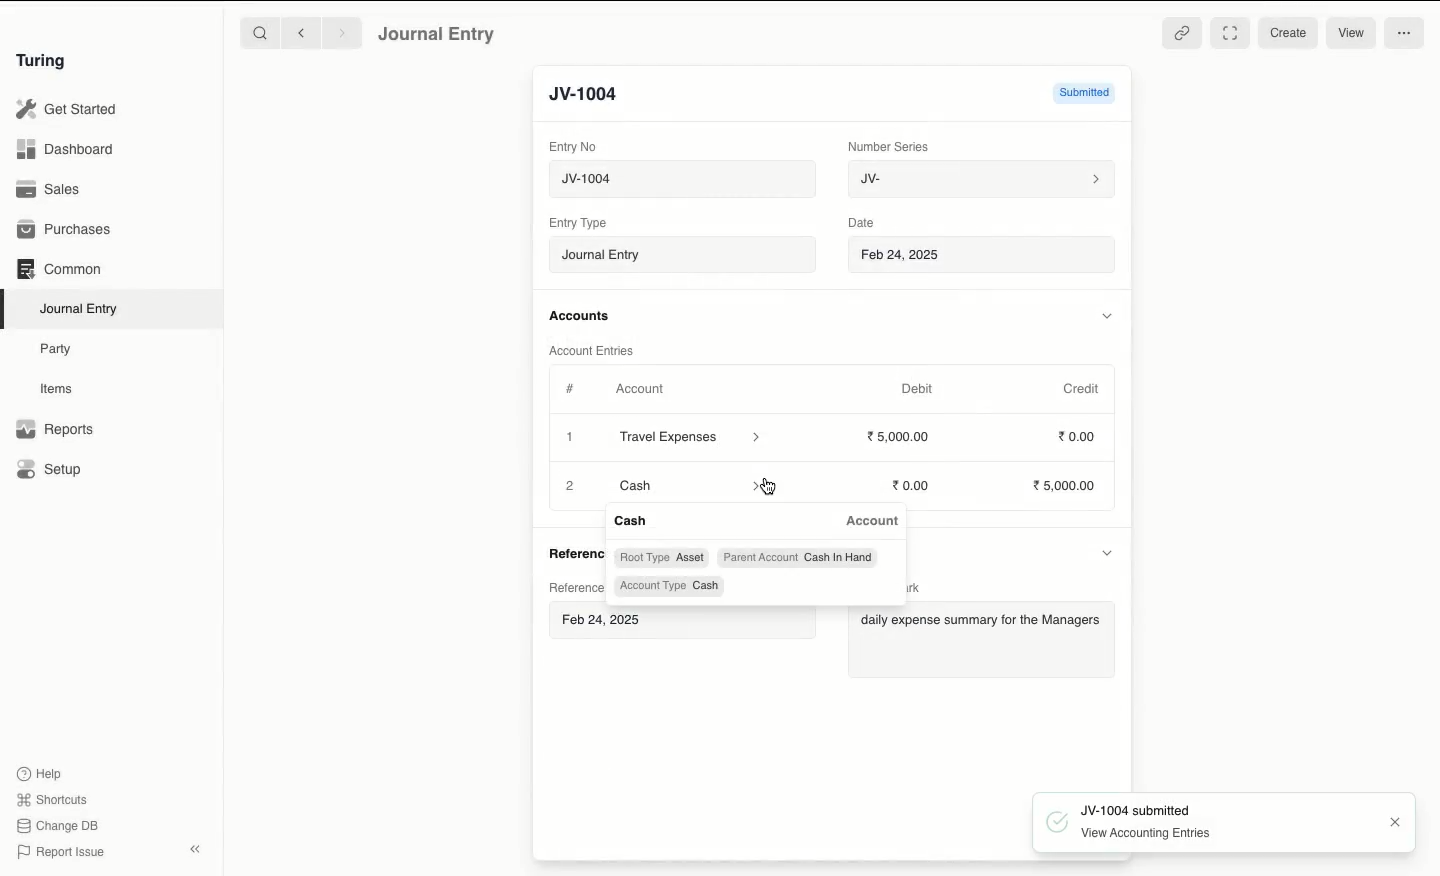  I want to click on Number Series, so click(892, 147).